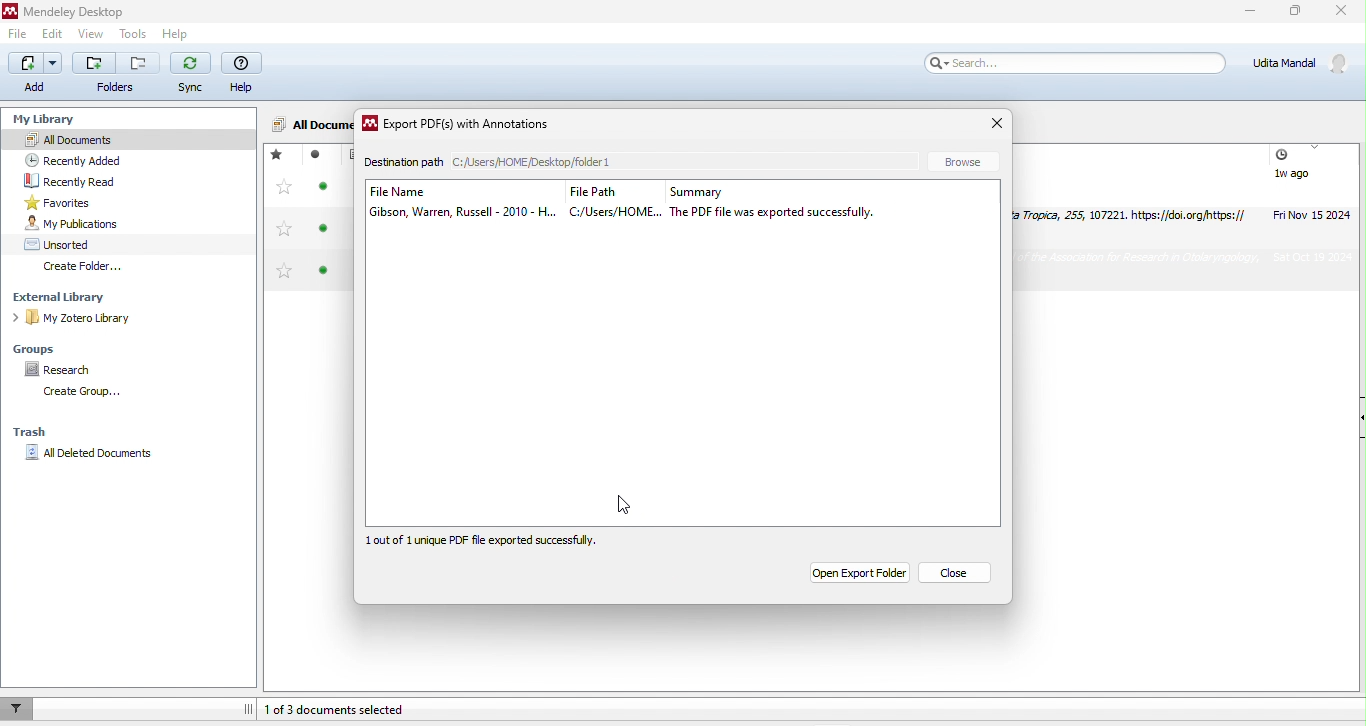 The image size is (1366, 726). I want to click on mendeley desktop, so click(88, 10).